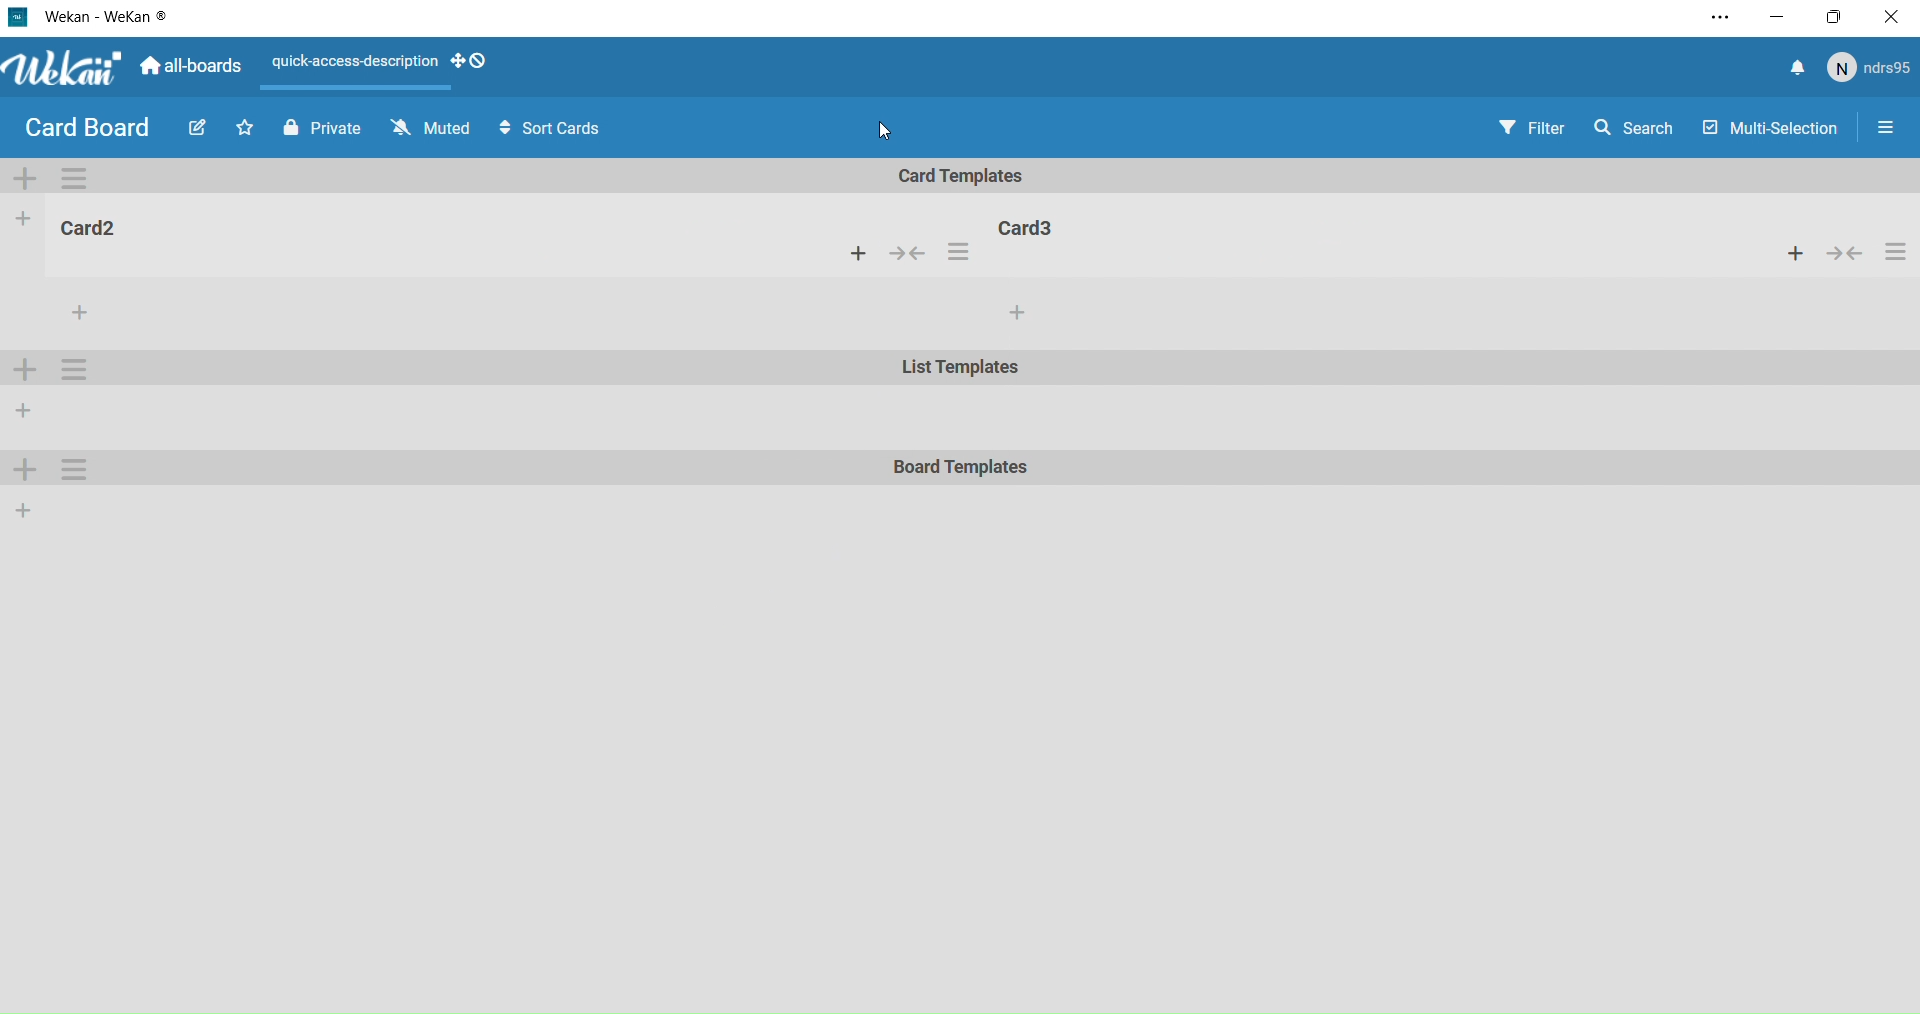 This screenshot has width=1920, height=1014. What do you see at coordinates (1896, 252) in the screenshot?
I see `actions` at bounding box center [1896, 252].